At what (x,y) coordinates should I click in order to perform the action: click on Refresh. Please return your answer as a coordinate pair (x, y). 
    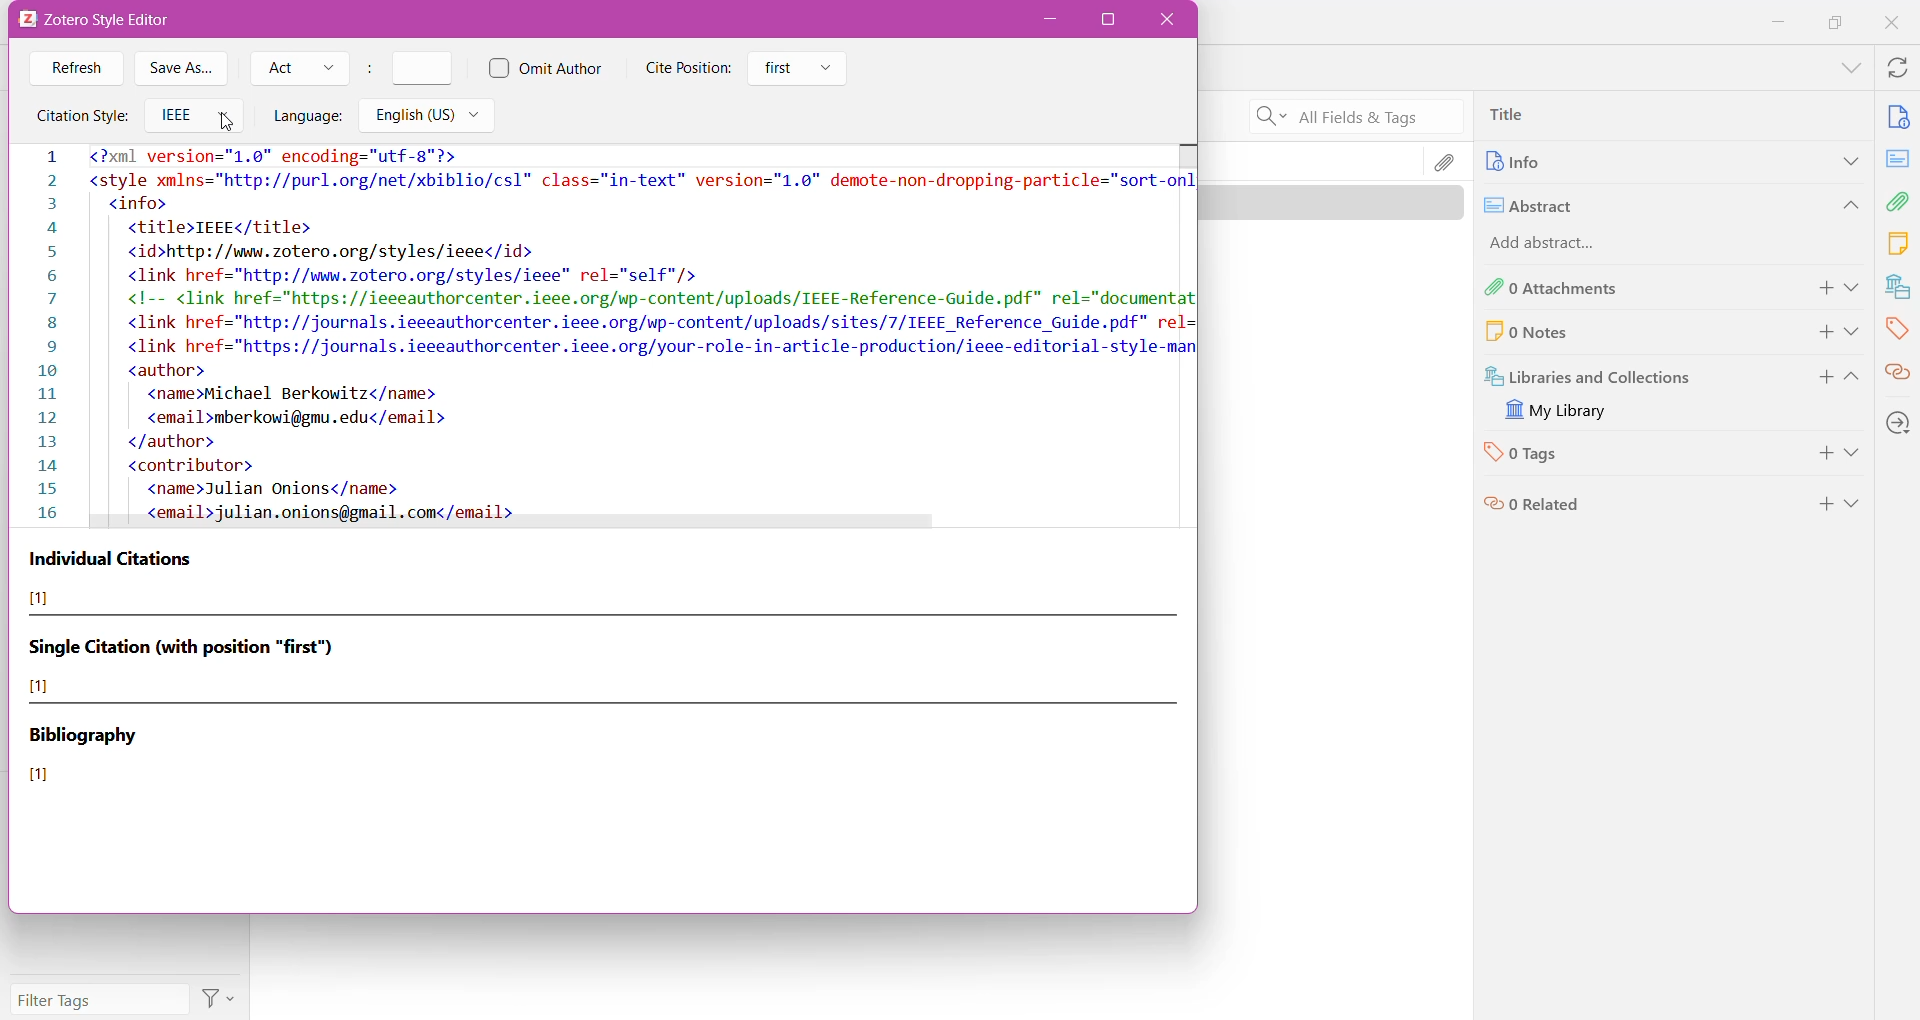
    Looking at the image, I should click on (75, 70).